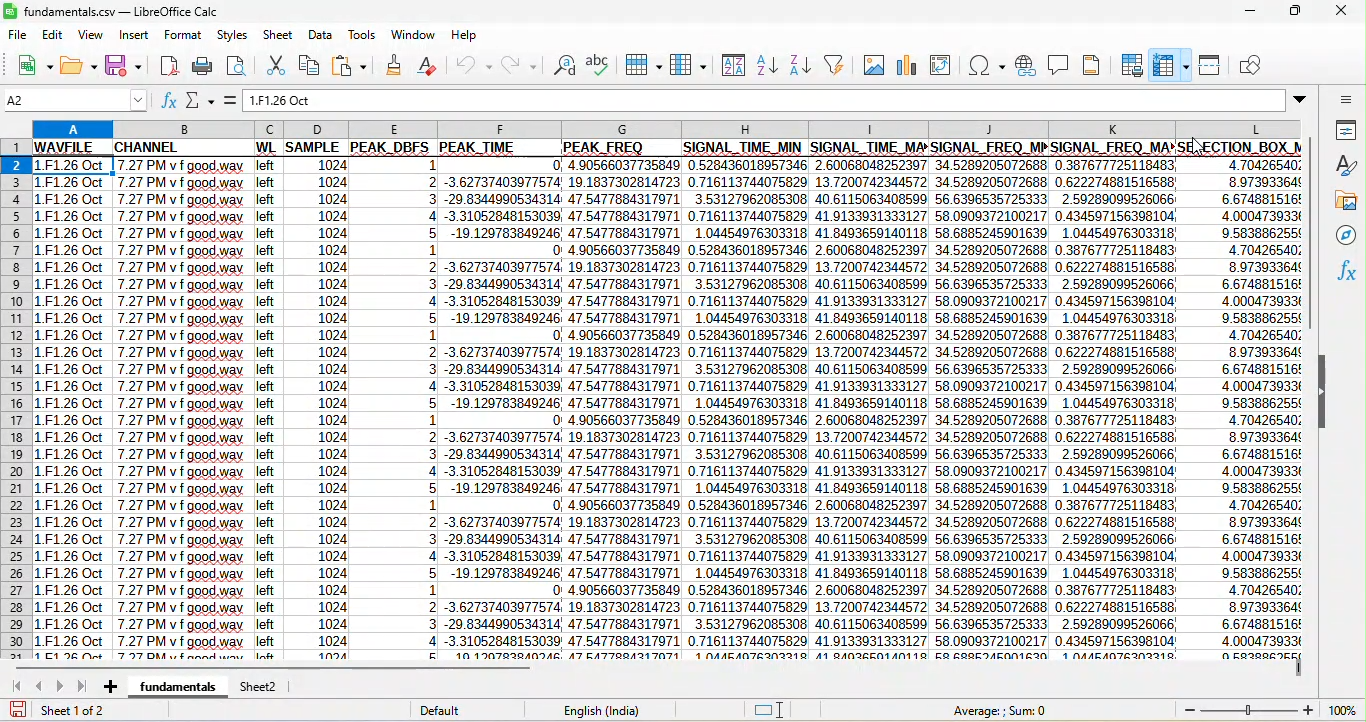 This screenshot has width=1366, height=722. What do you see at coordinates (1346, 100) in the screenshot?
I see `sidebar setting` at bounding box center [1346, 100].